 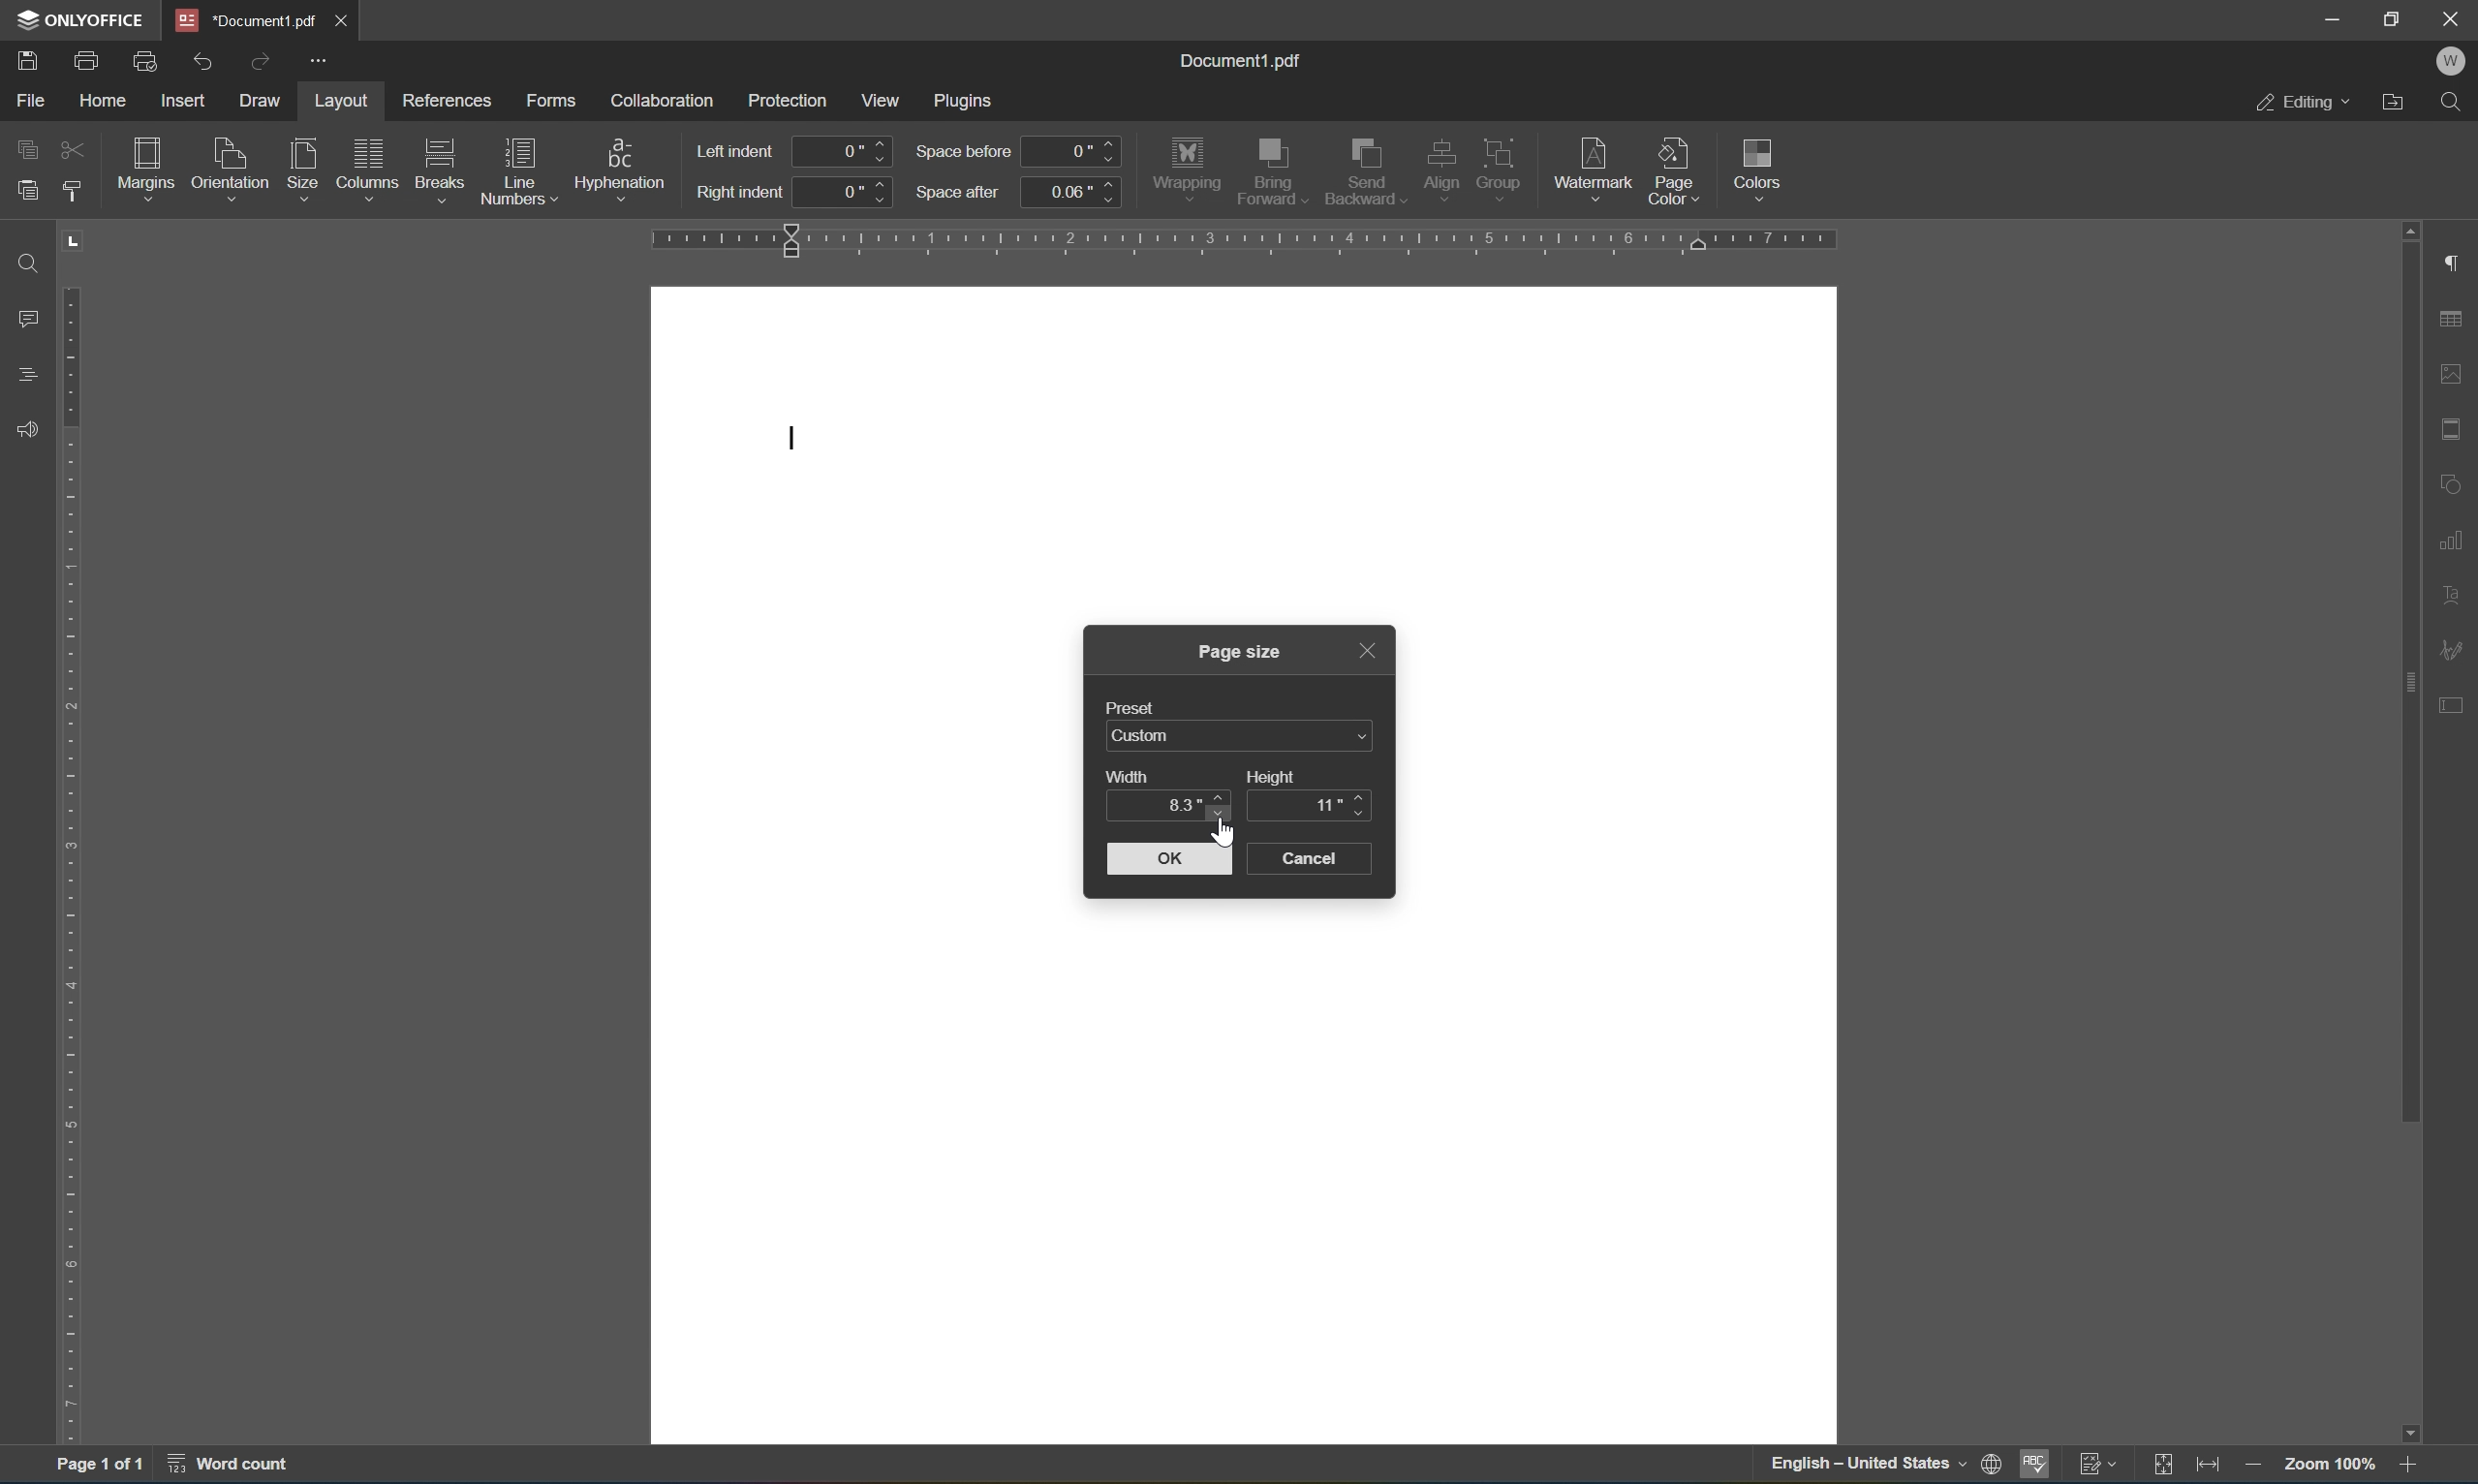 What do you see at coordinates (1193, 808) in the screenshot?
I see `8.5 inches with active cursor` at bounding box center [1193, 808].